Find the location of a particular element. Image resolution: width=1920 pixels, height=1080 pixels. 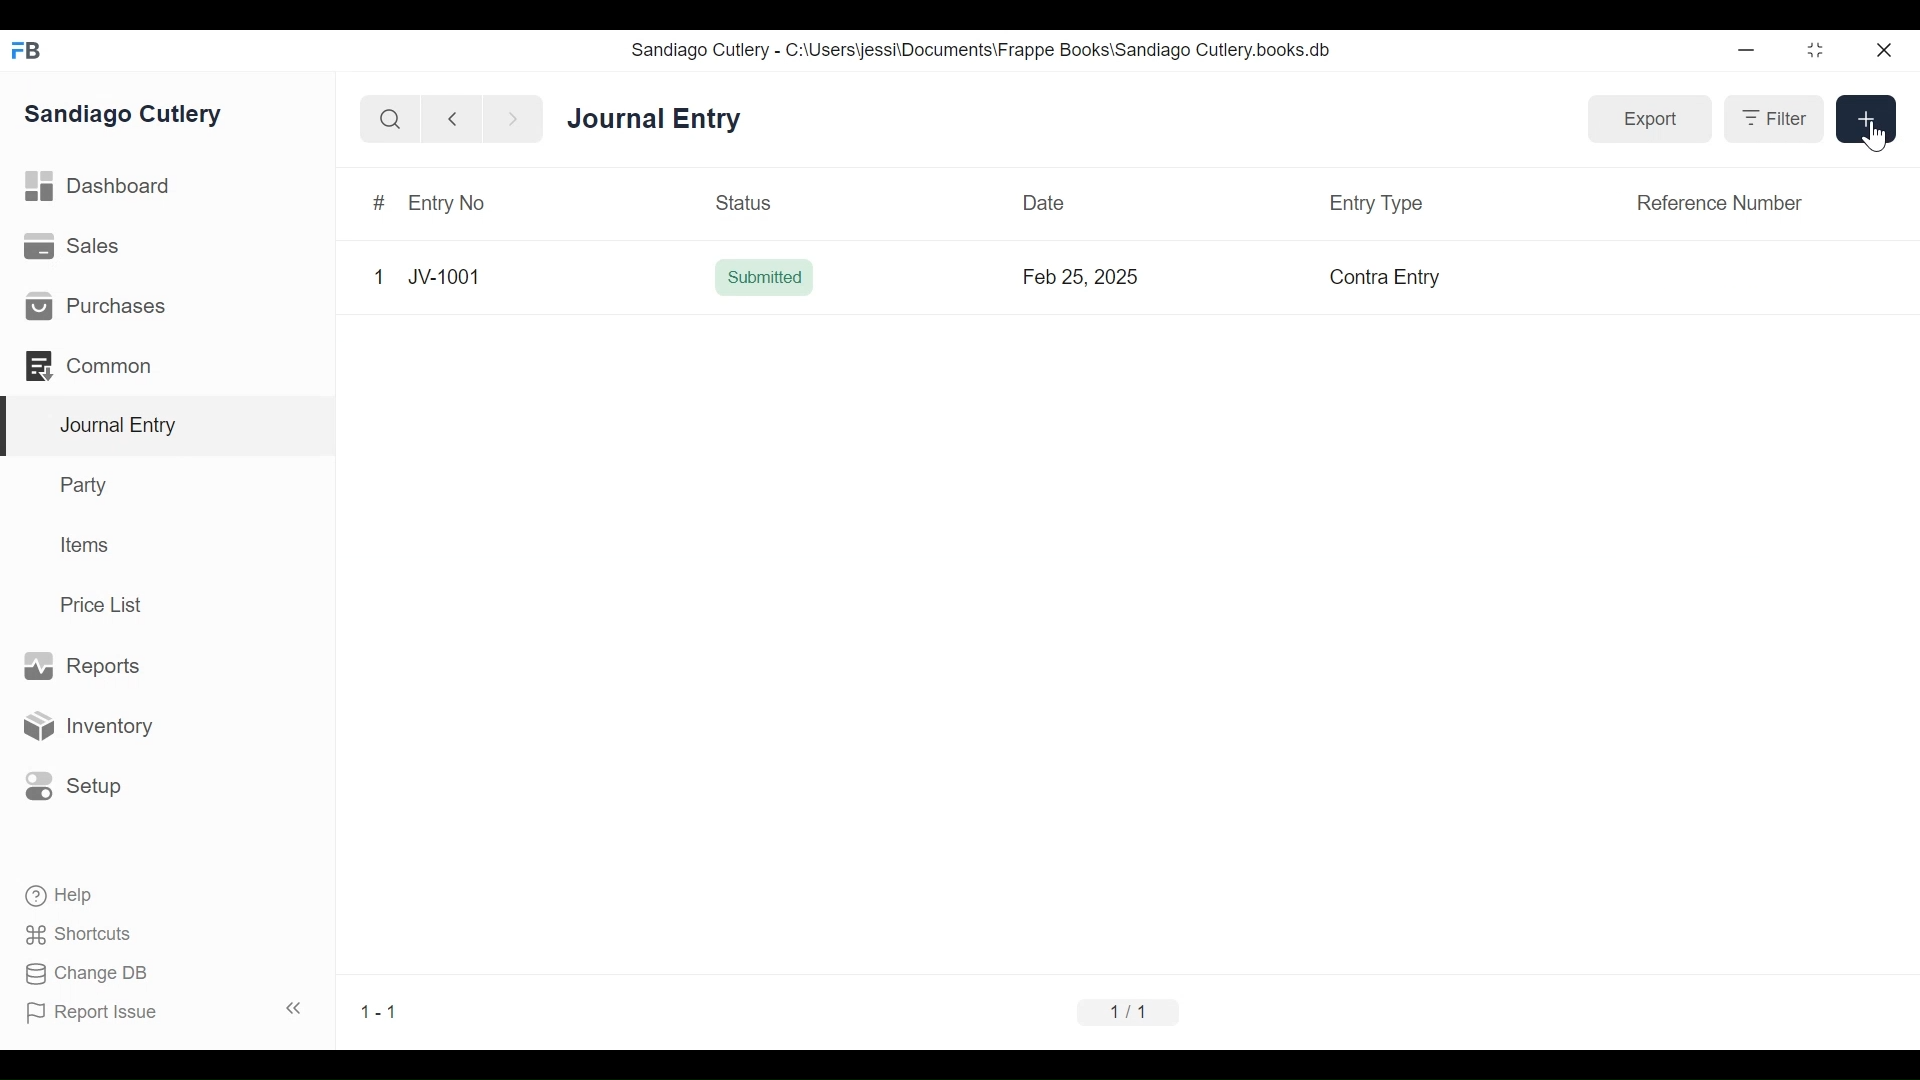

Report Issue is located at coordinates (164, 1012).